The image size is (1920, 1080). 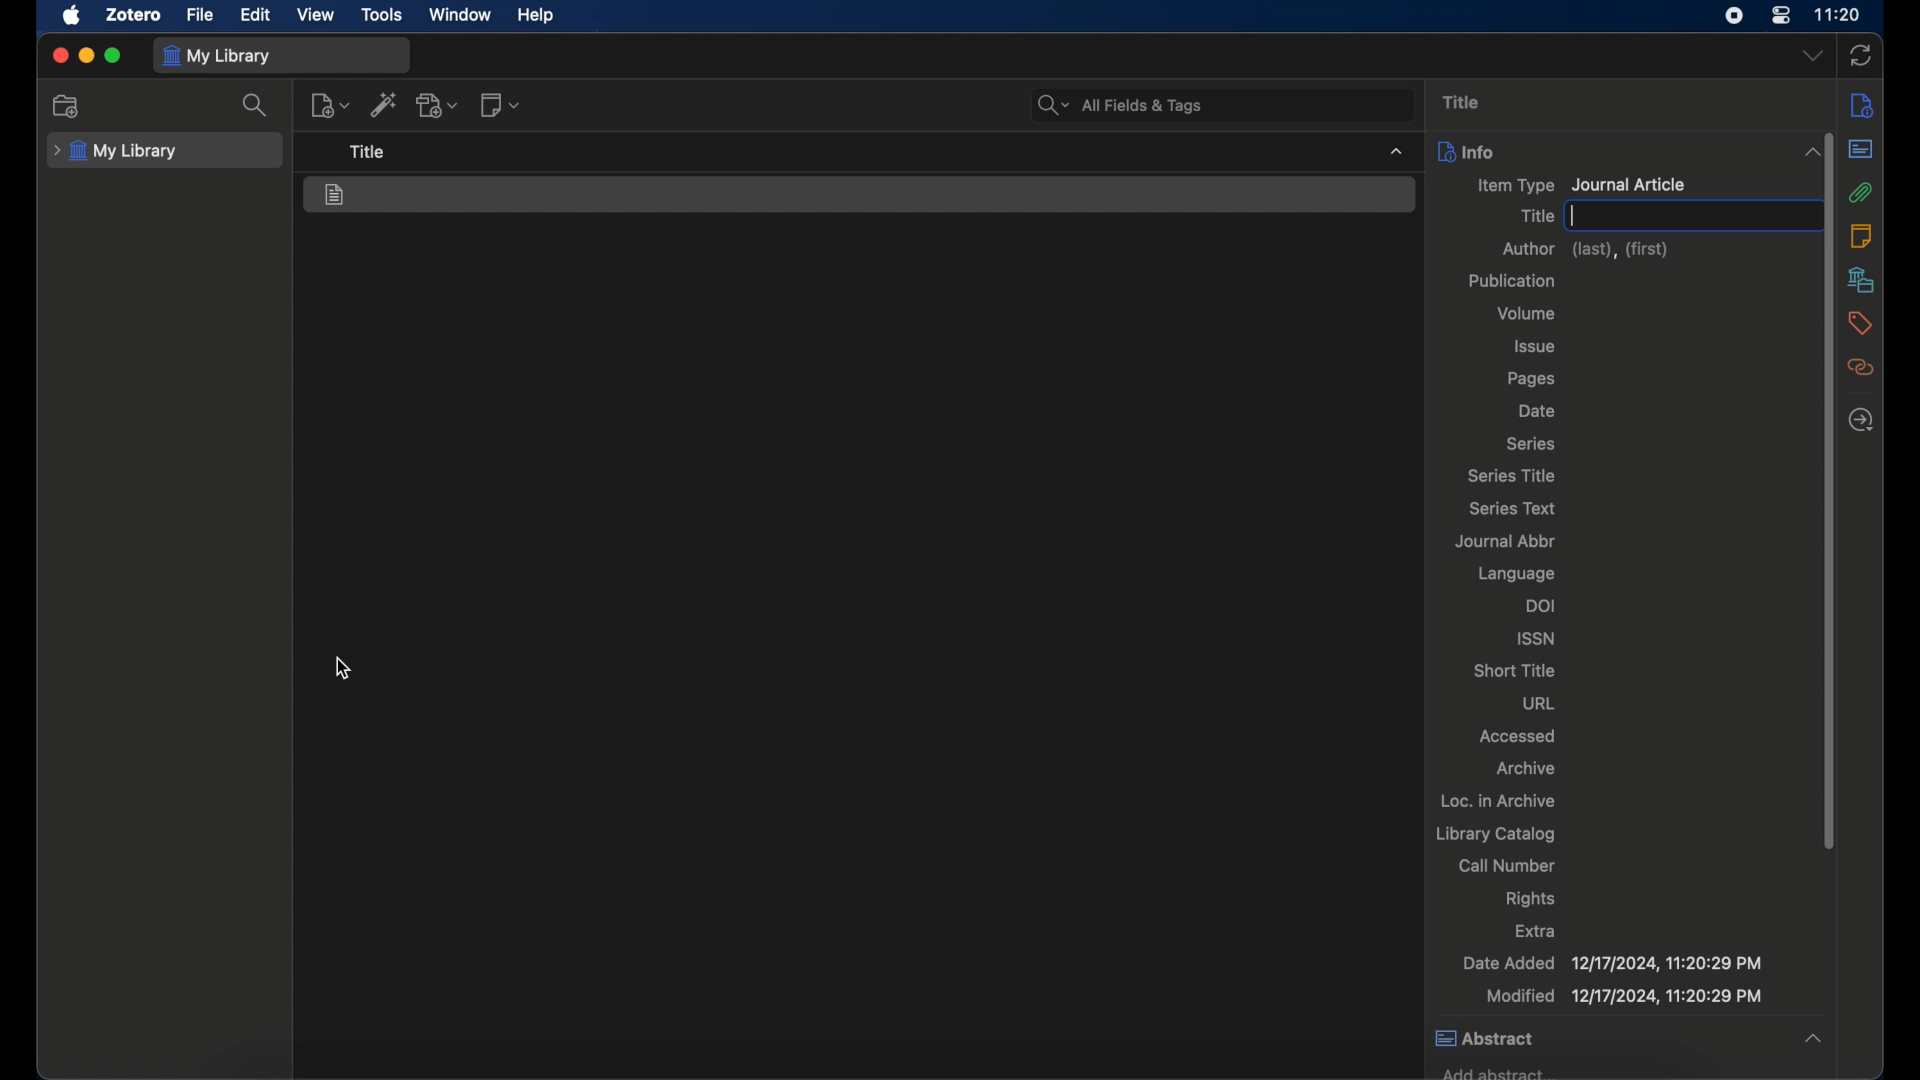 I want to click on time, so click(x=1840, y=15).